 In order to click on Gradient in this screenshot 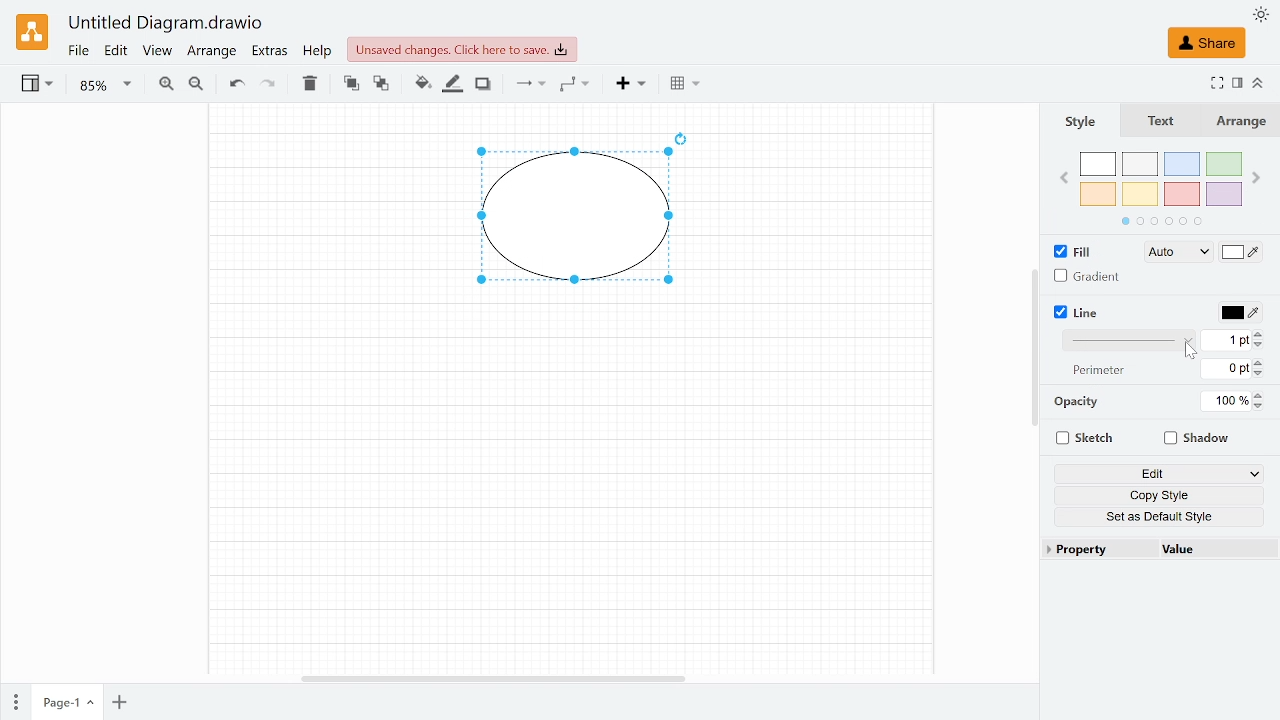, I will do `click(1090, 278)`.